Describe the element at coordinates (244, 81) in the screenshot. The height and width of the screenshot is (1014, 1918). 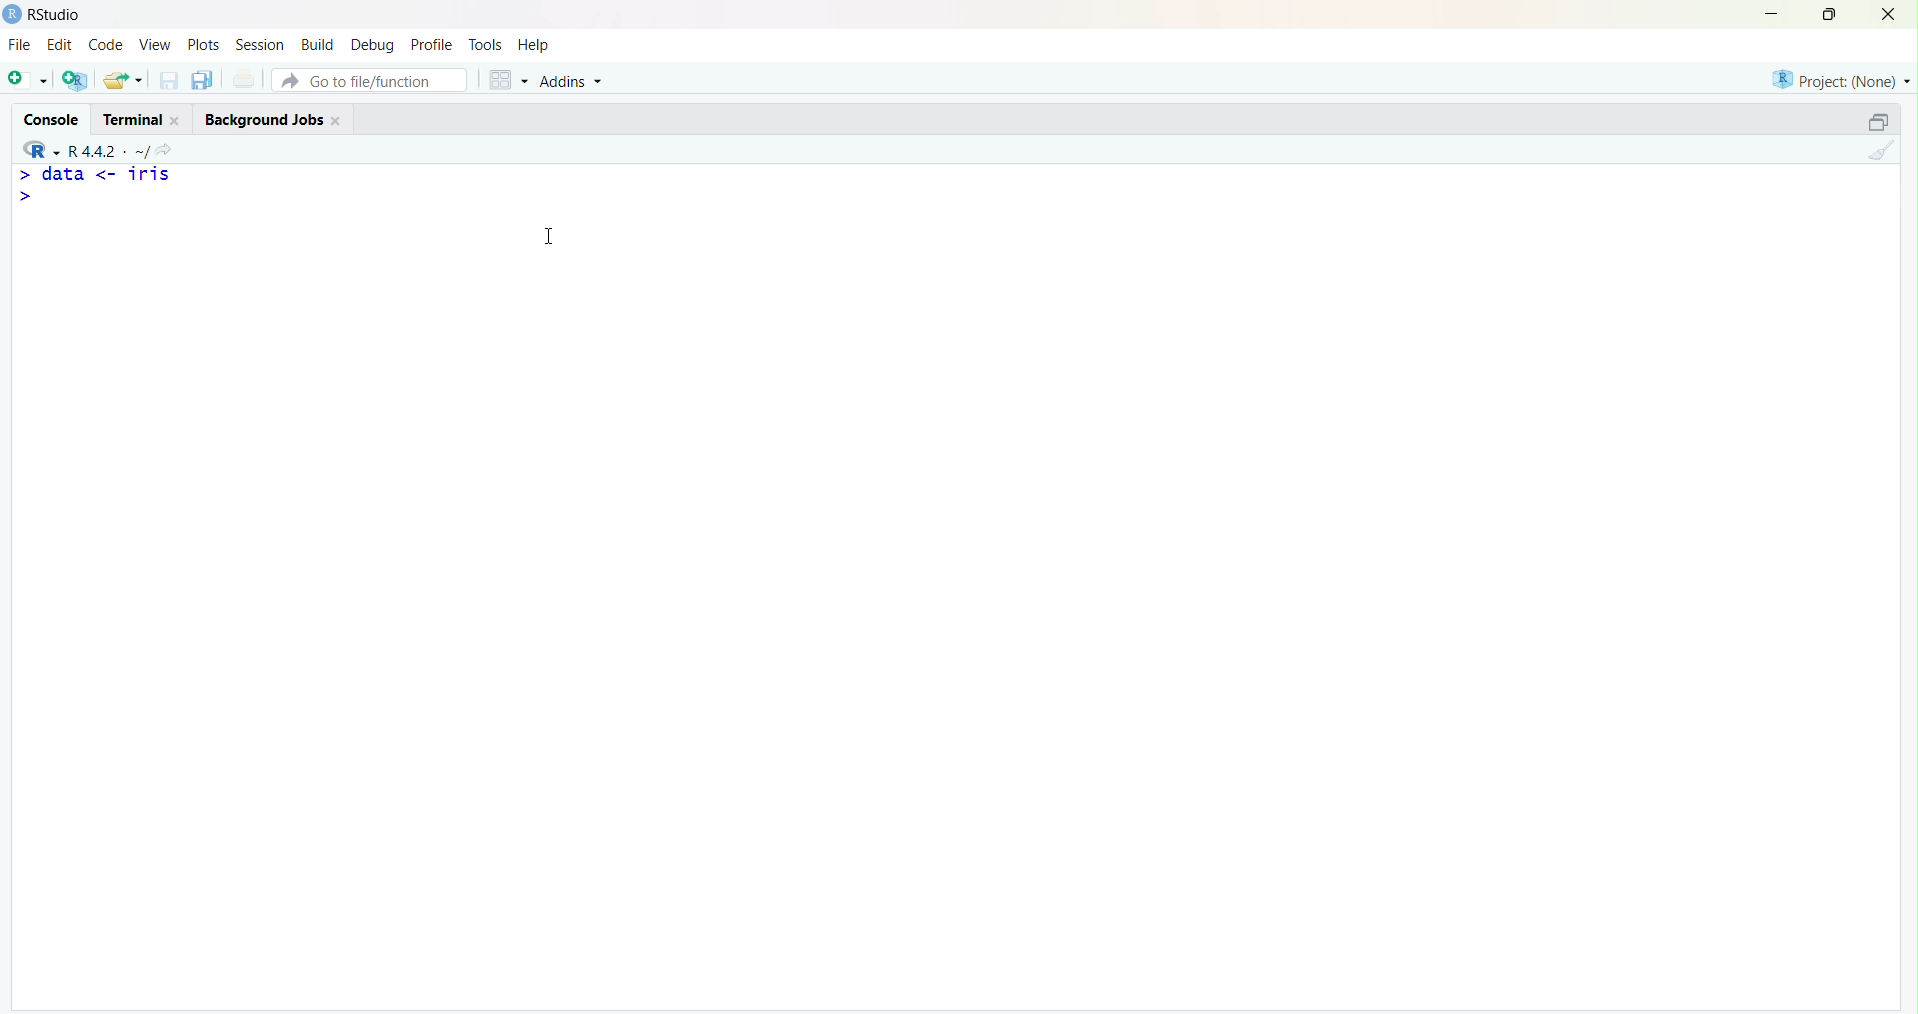
I see `Print the current file` at that location.